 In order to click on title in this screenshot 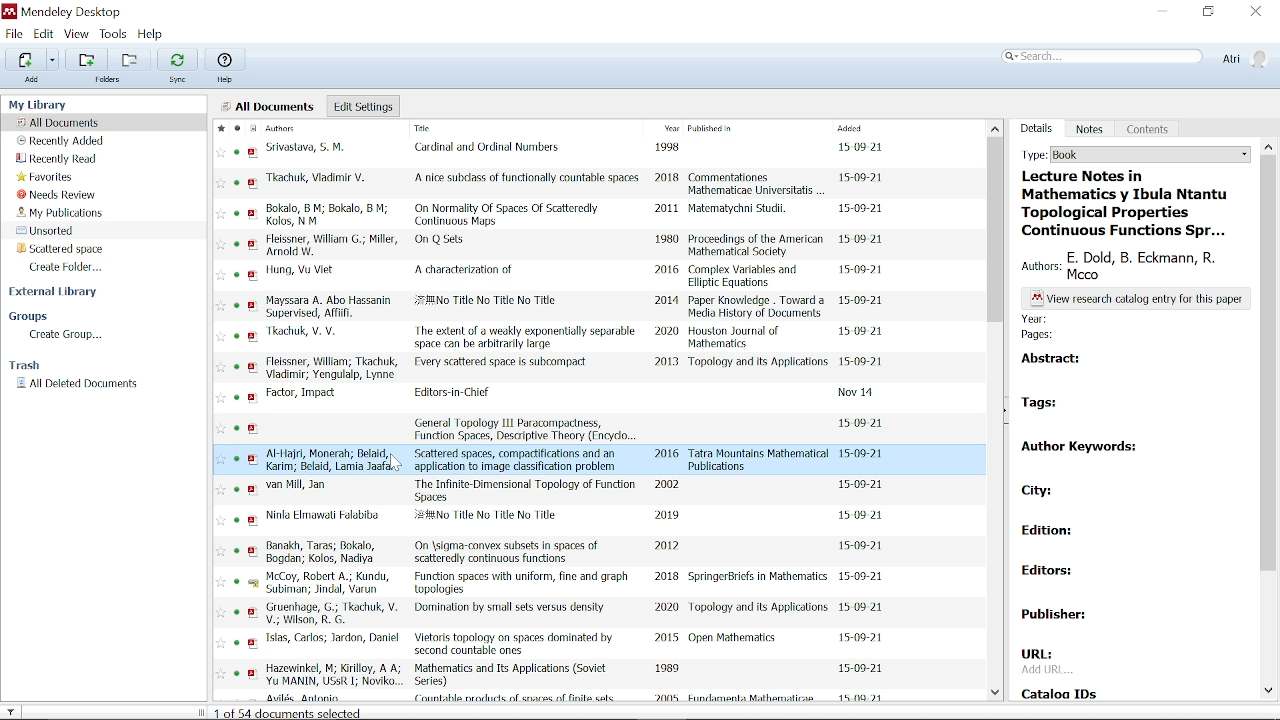, I will do `click(1129, 203)`.